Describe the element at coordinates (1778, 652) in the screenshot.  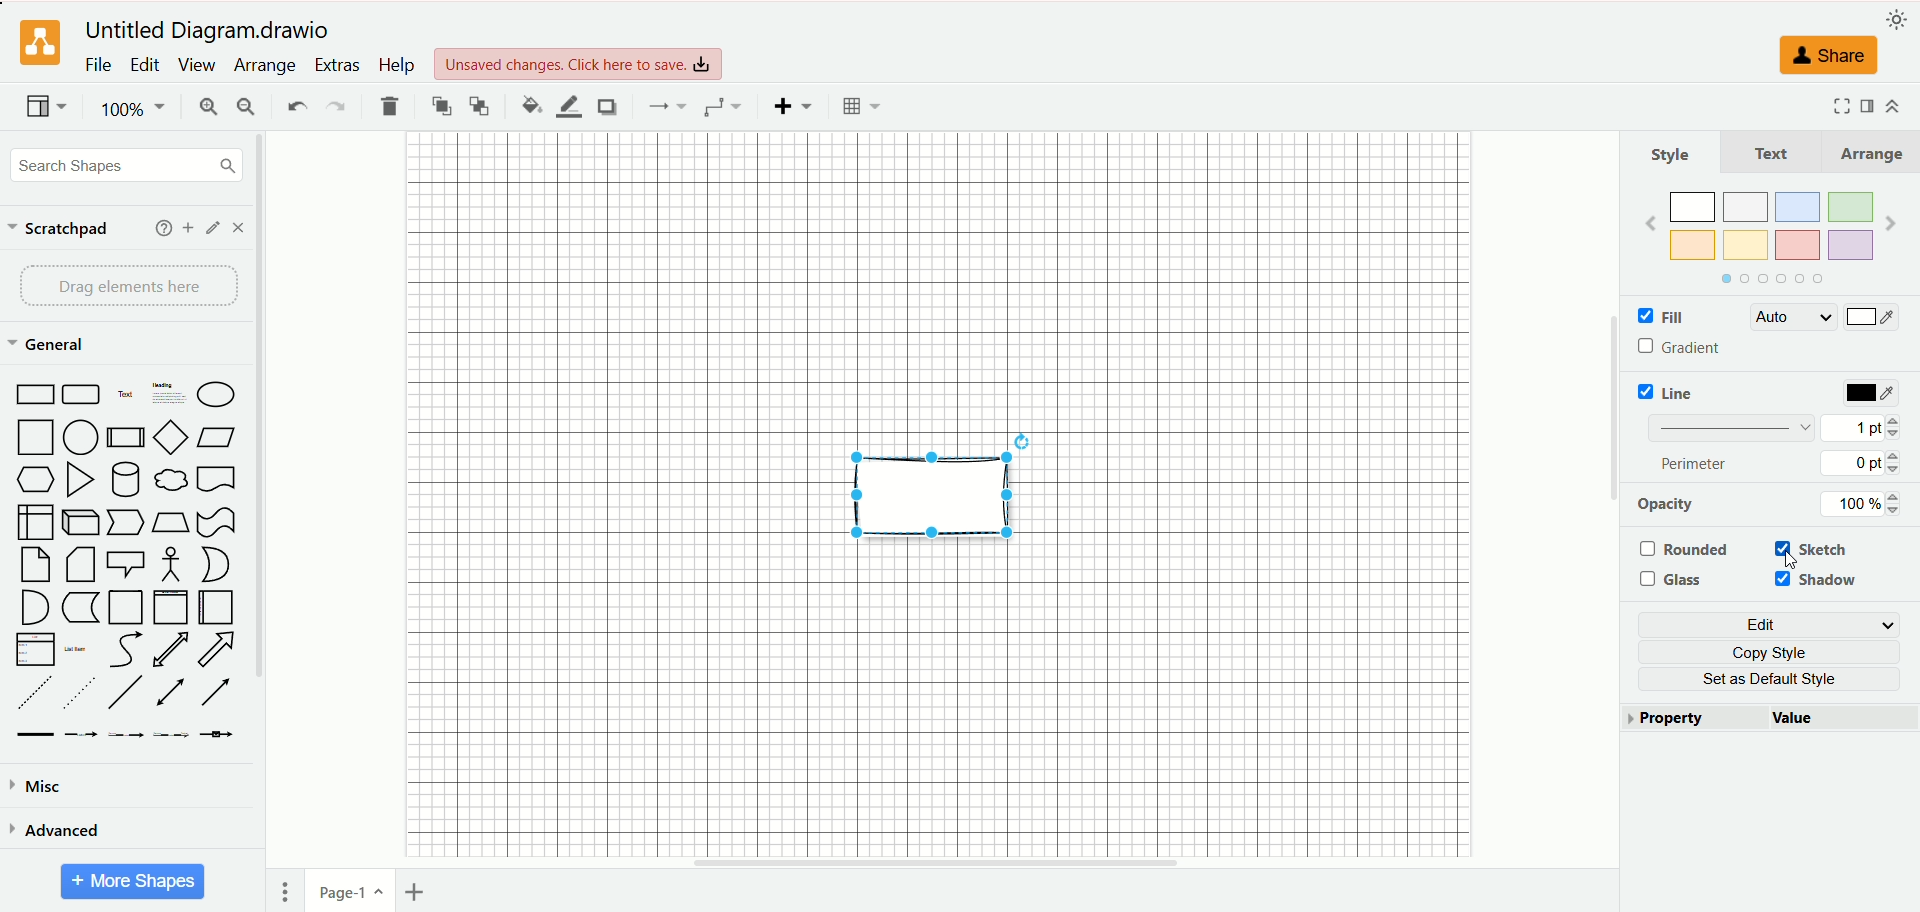
I see `copy style` at that location.